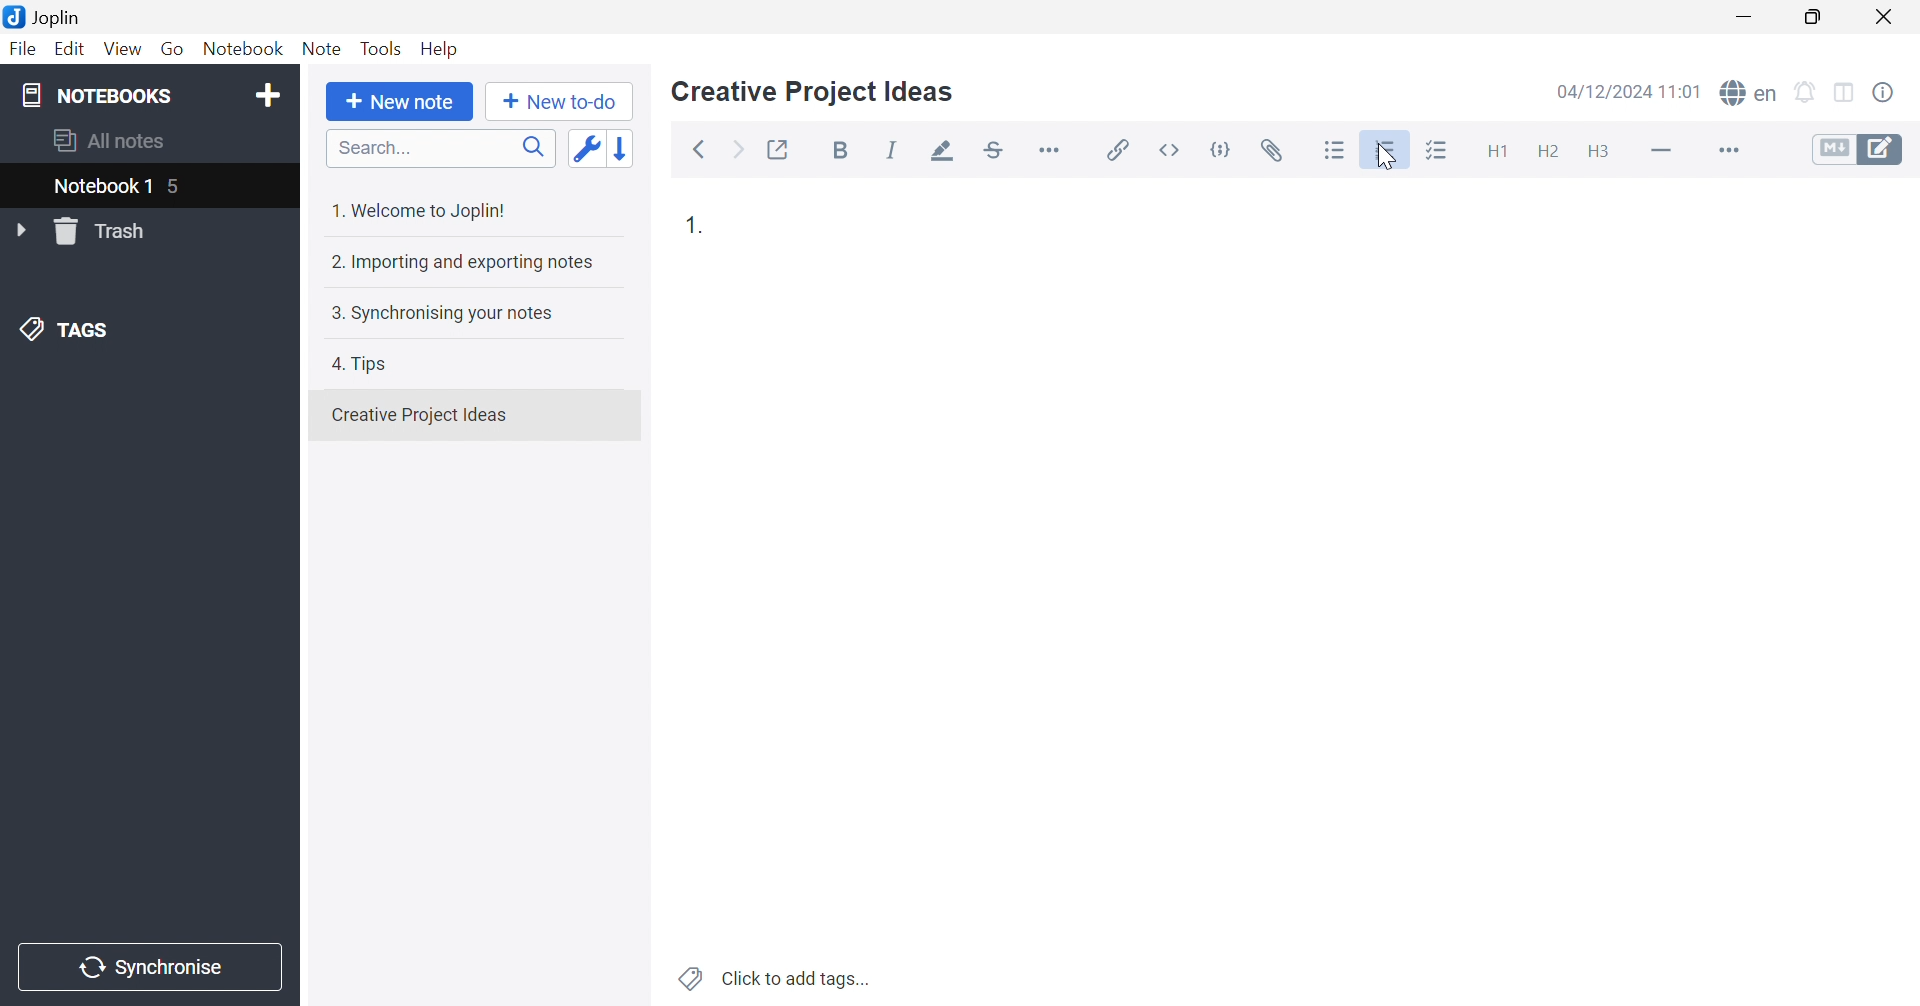  I want to click on Toggle external editing, so click(776, 151).